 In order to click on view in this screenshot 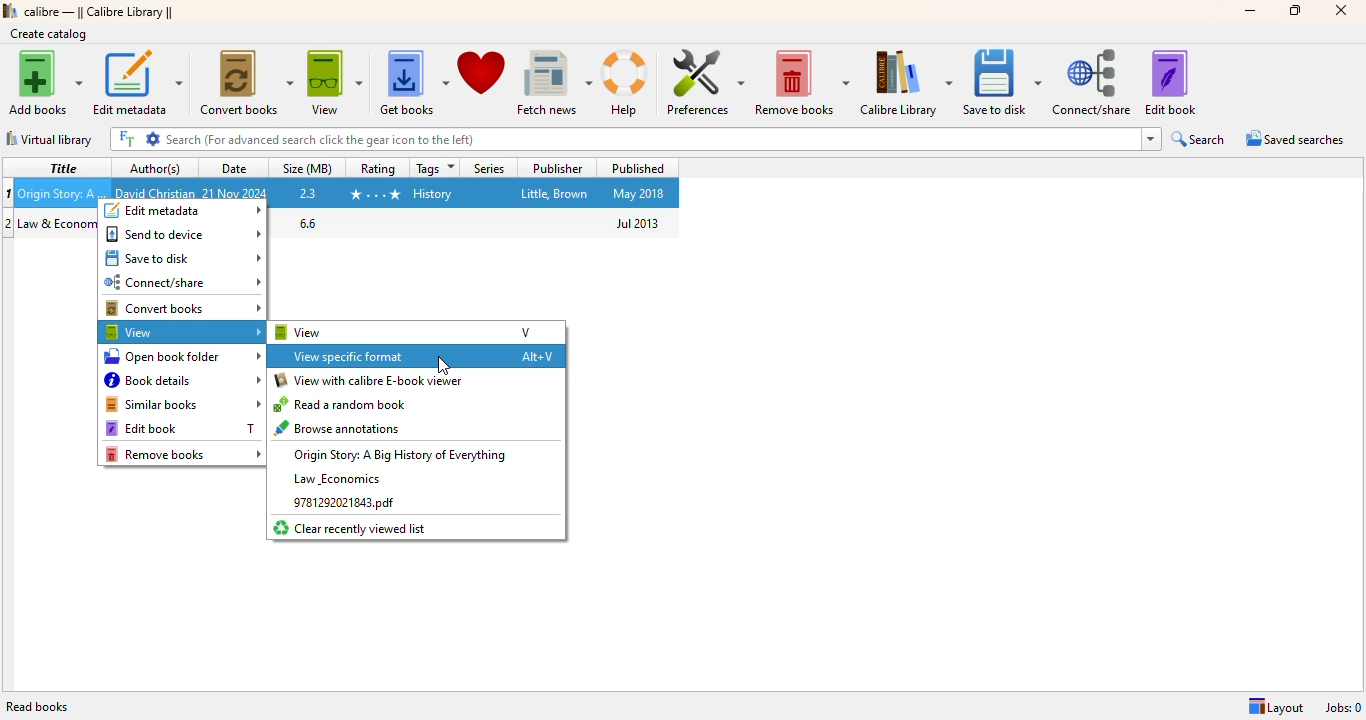, I will do `click(336, 84)`.